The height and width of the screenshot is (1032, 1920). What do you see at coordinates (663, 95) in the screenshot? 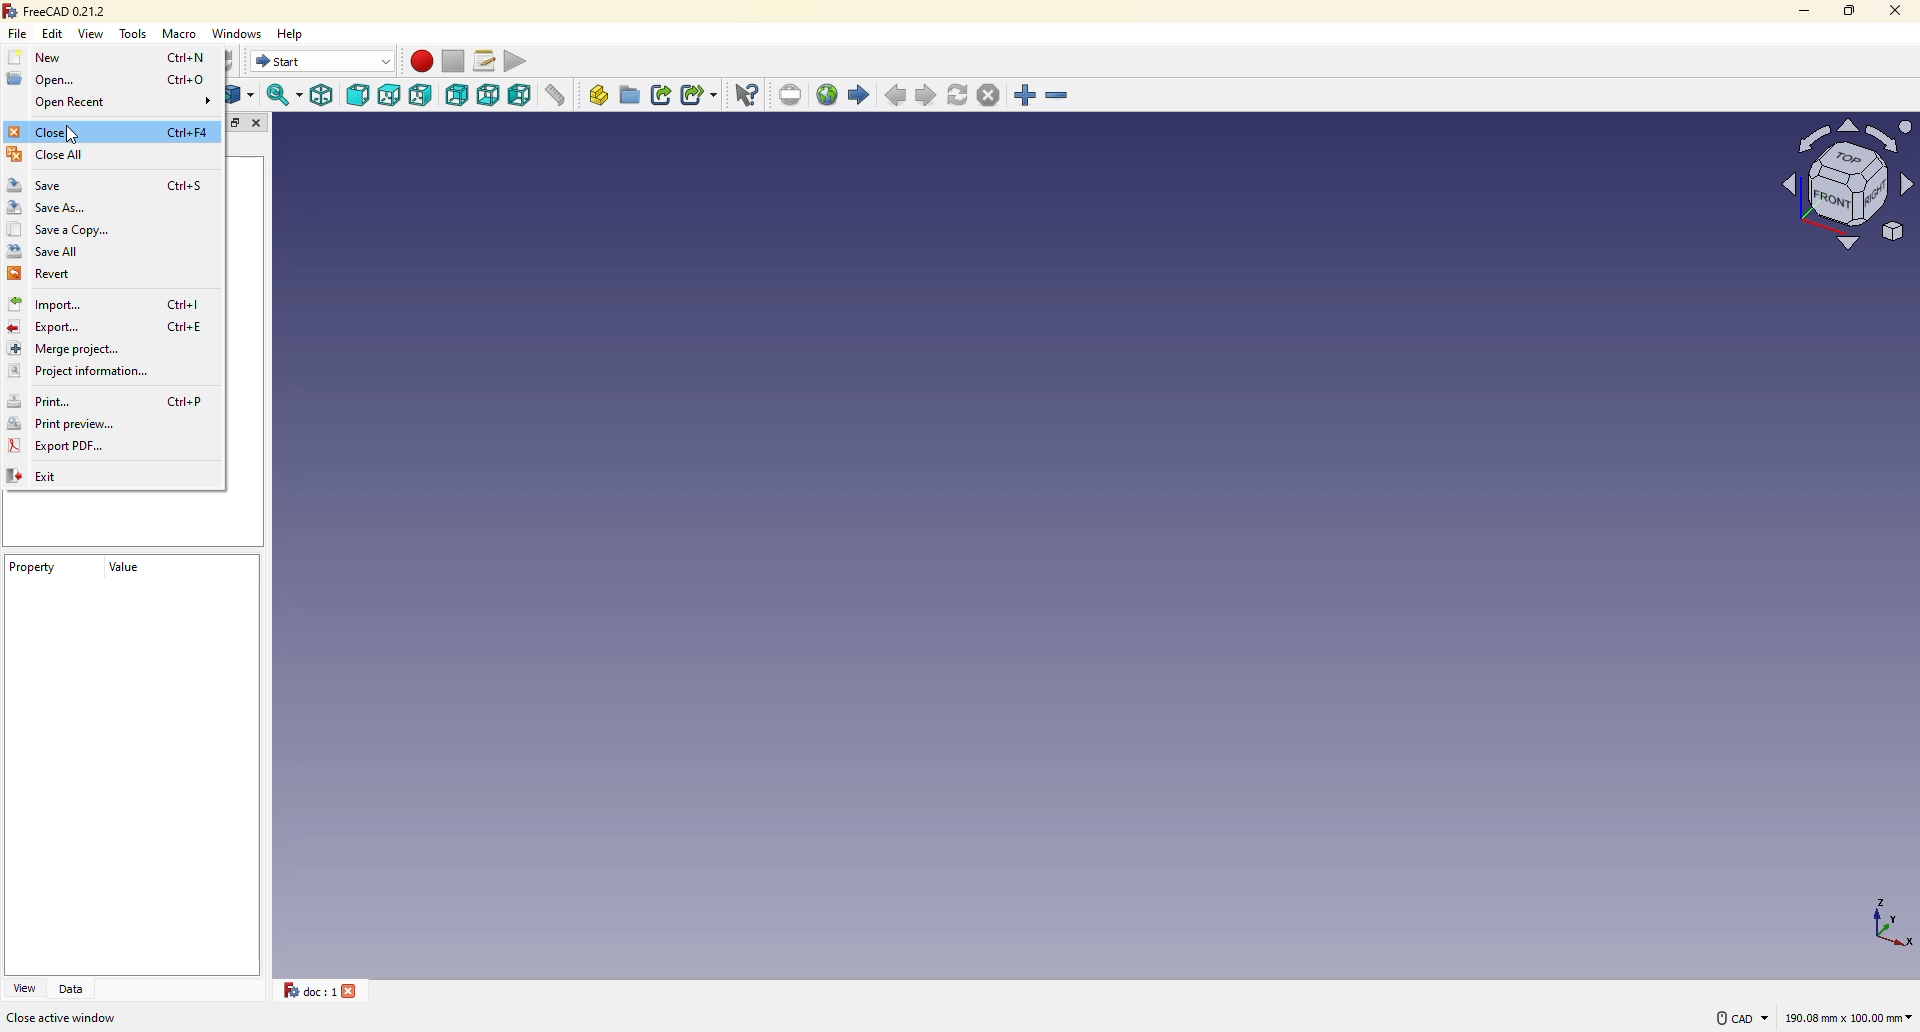
I see `make link` at bounding box center [663, 95].